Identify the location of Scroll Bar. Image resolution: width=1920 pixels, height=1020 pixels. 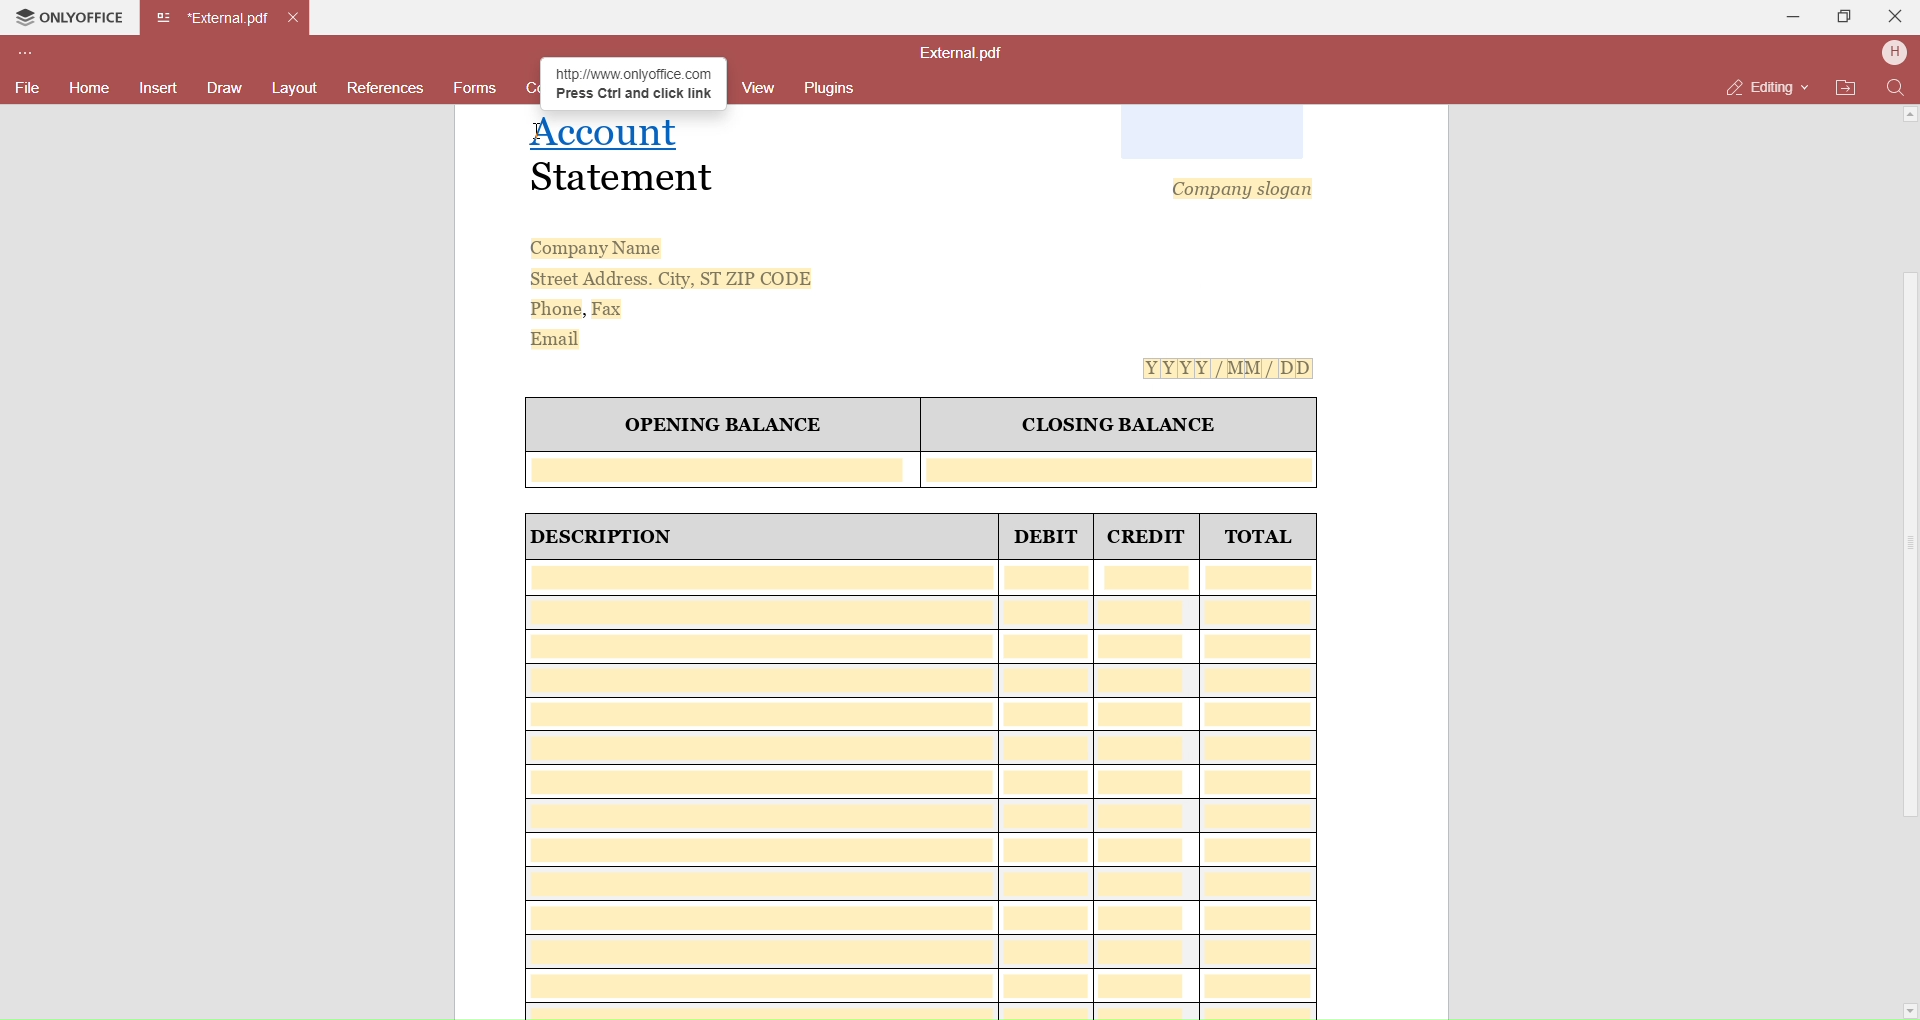
(1907, 546).